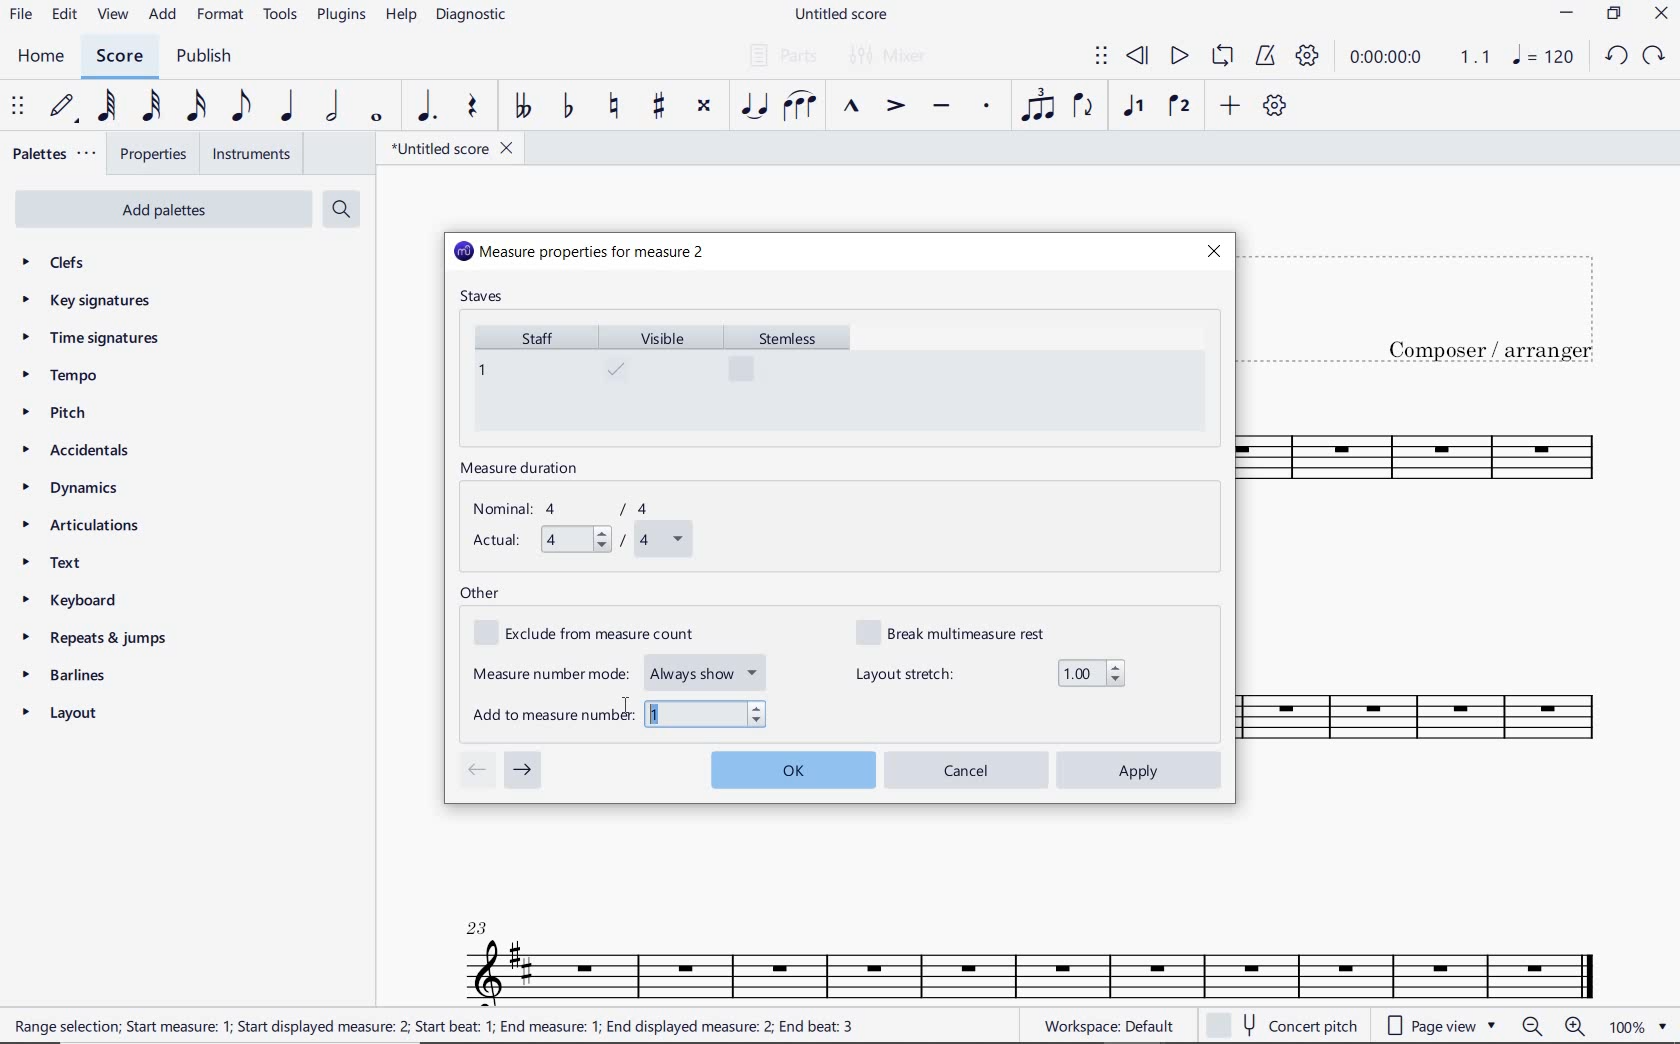 The height and width of the screenshot is (1044, 1680). What do you see at coordinates (480, 594) in the screenshot?
I see `other` at bounding box center [480, 594].